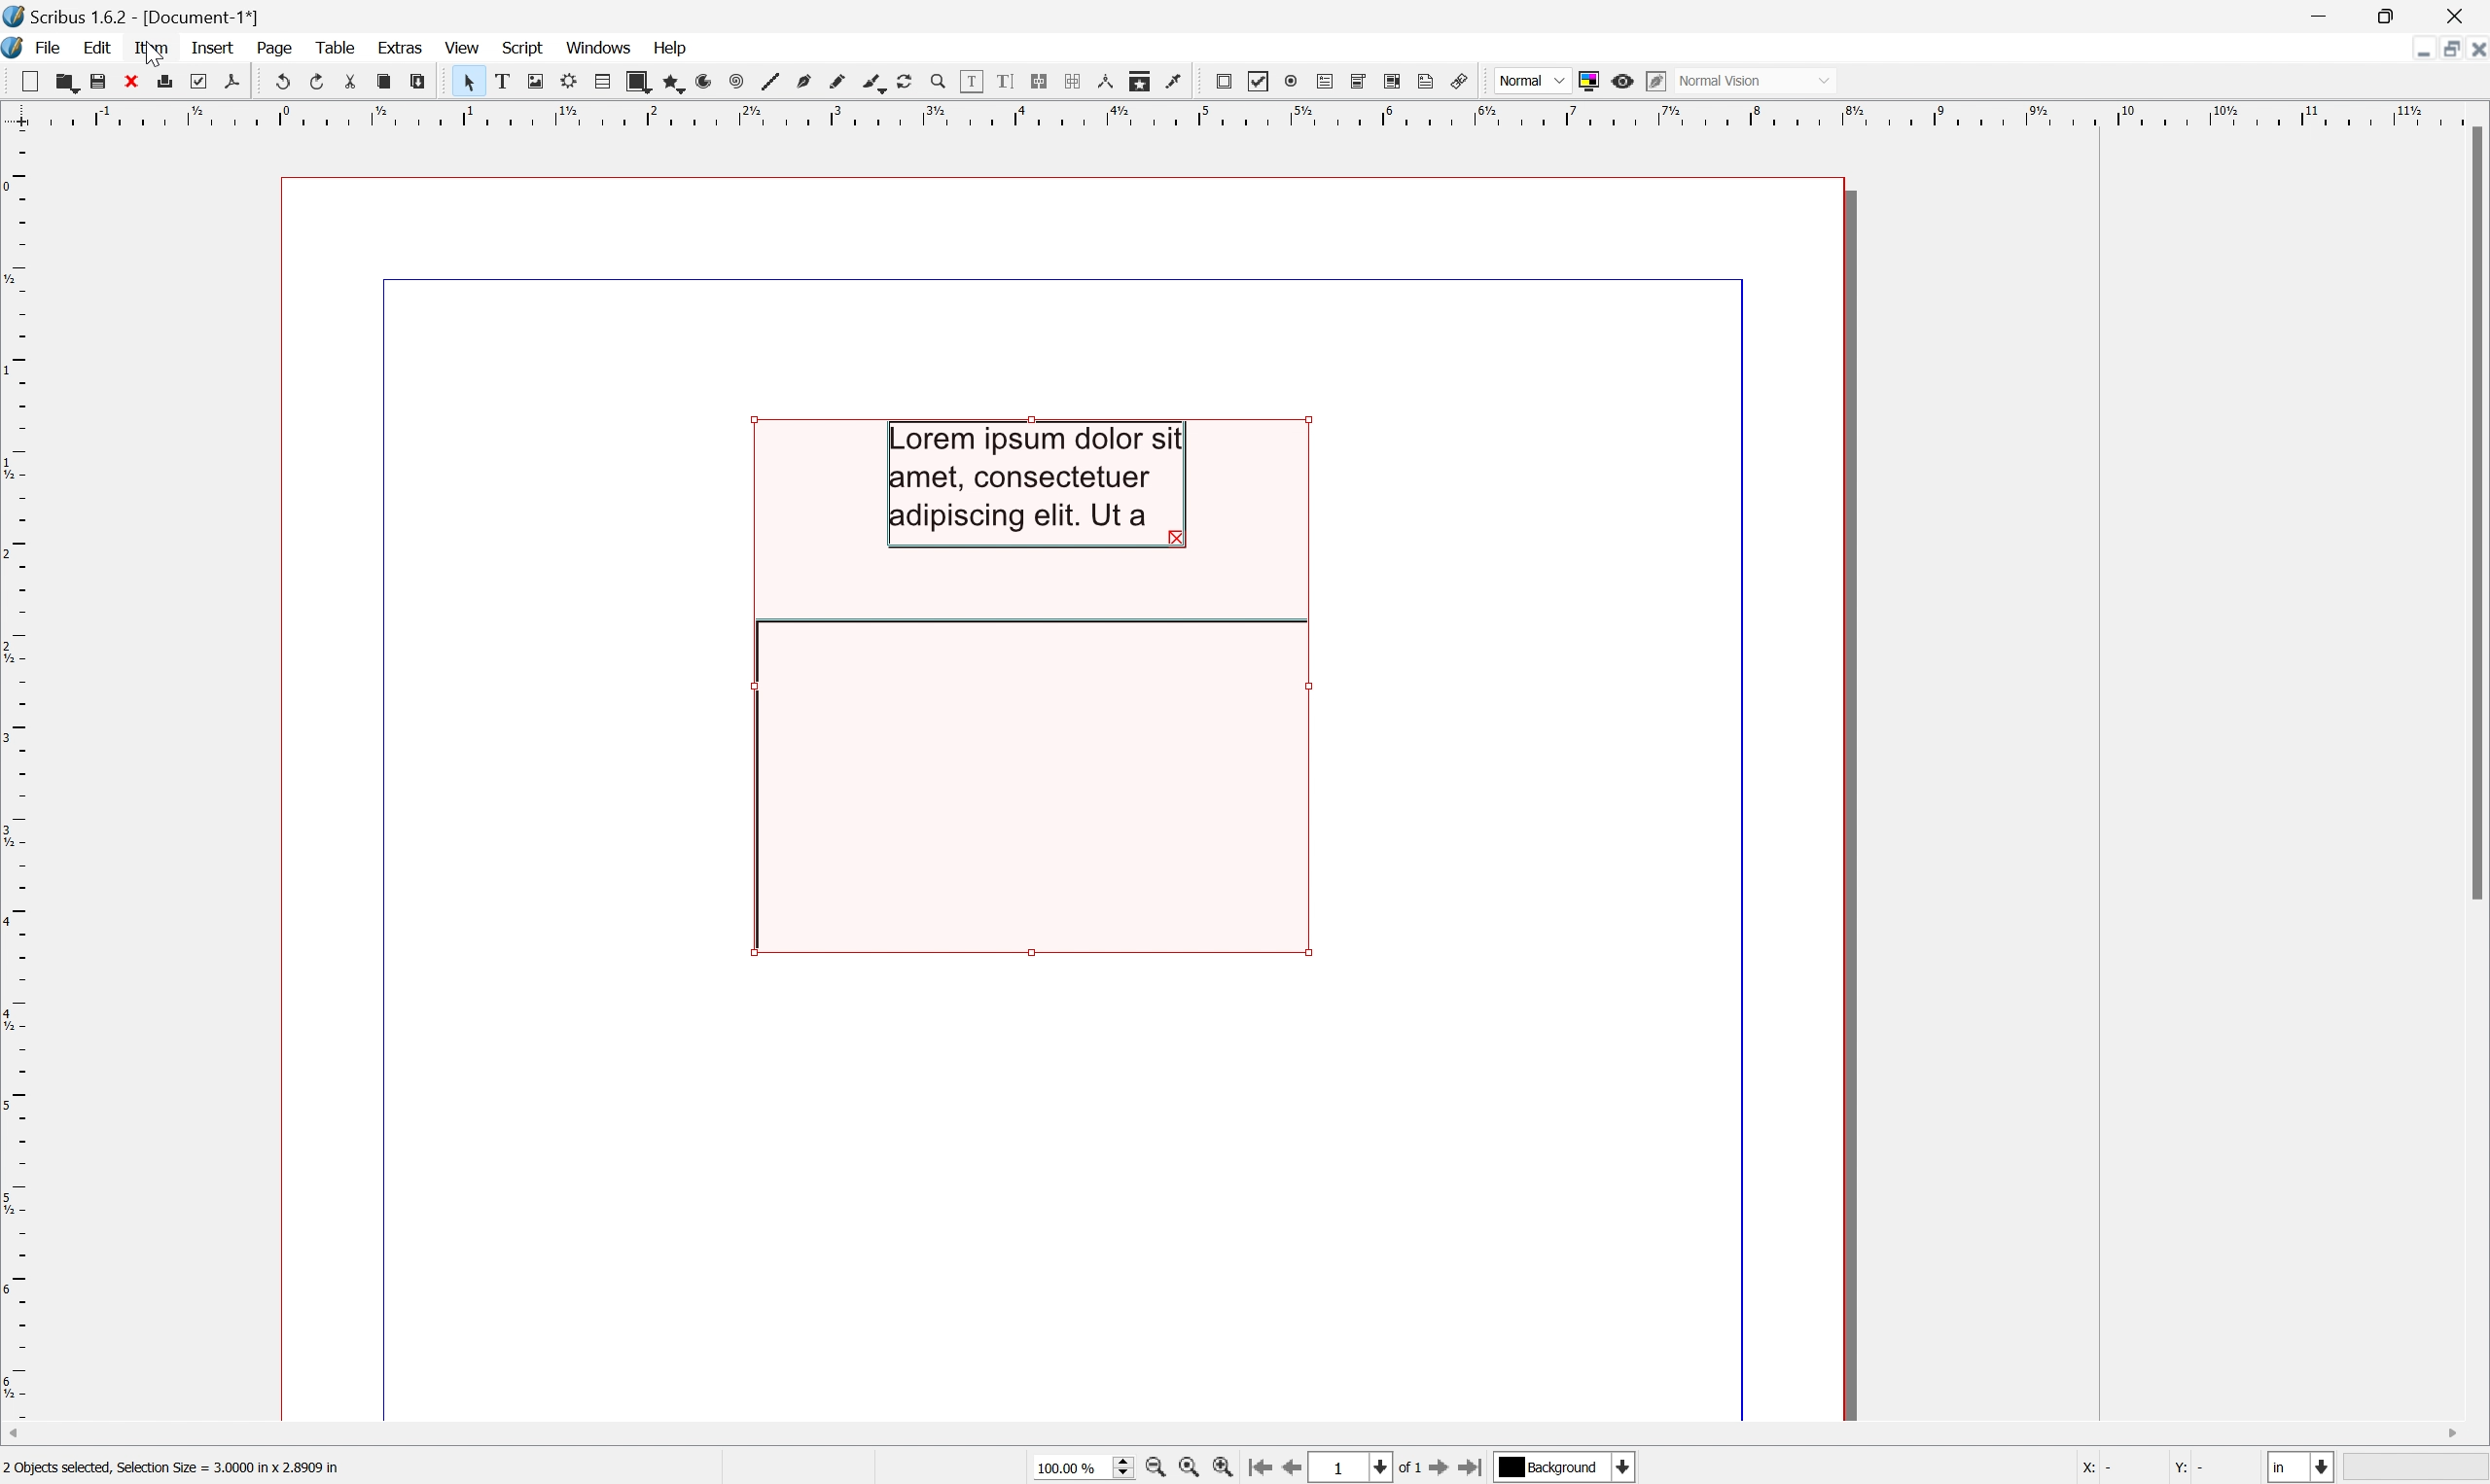 The height and width of the screenshot is (1484, 2490). Describe the element at coordinates (16, 48) in the screenshot. I see `Scribus icon` at that location.